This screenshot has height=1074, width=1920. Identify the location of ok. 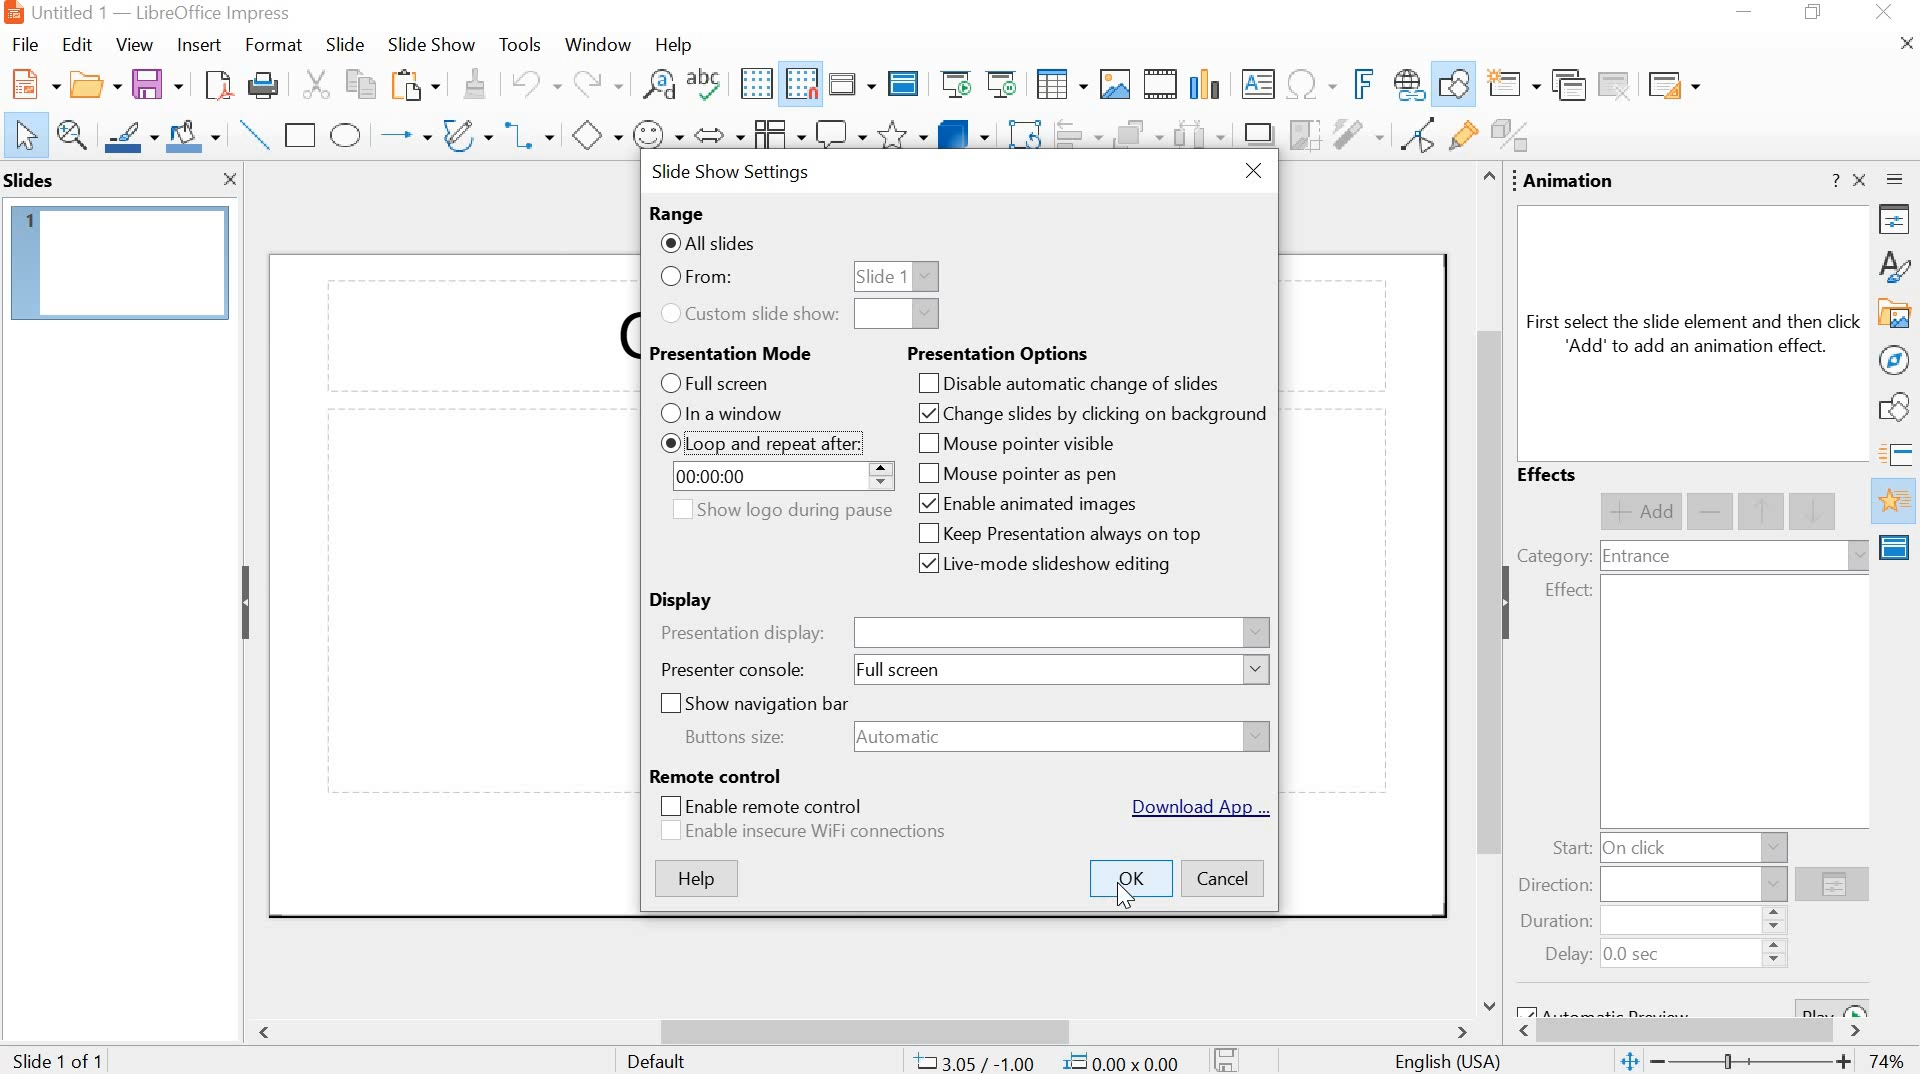
(1130, 878).